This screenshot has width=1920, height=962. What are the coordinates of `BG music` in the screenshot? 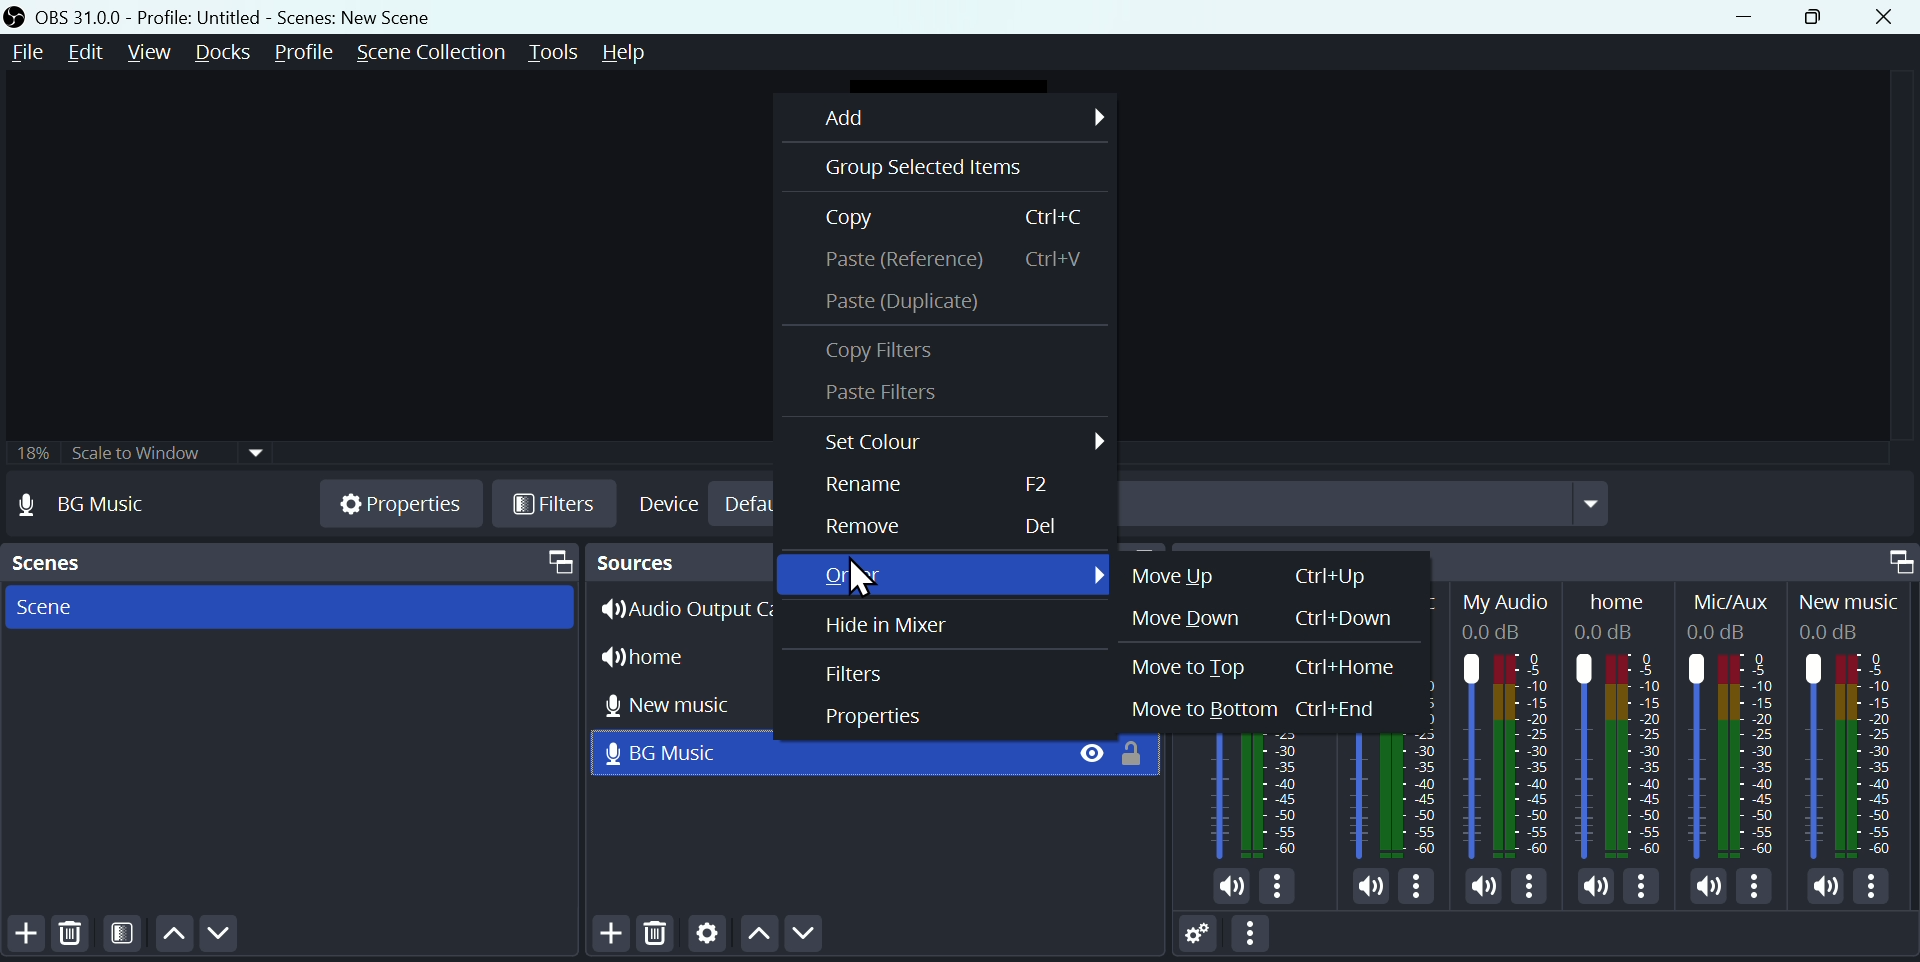 It's located at (677, 754).